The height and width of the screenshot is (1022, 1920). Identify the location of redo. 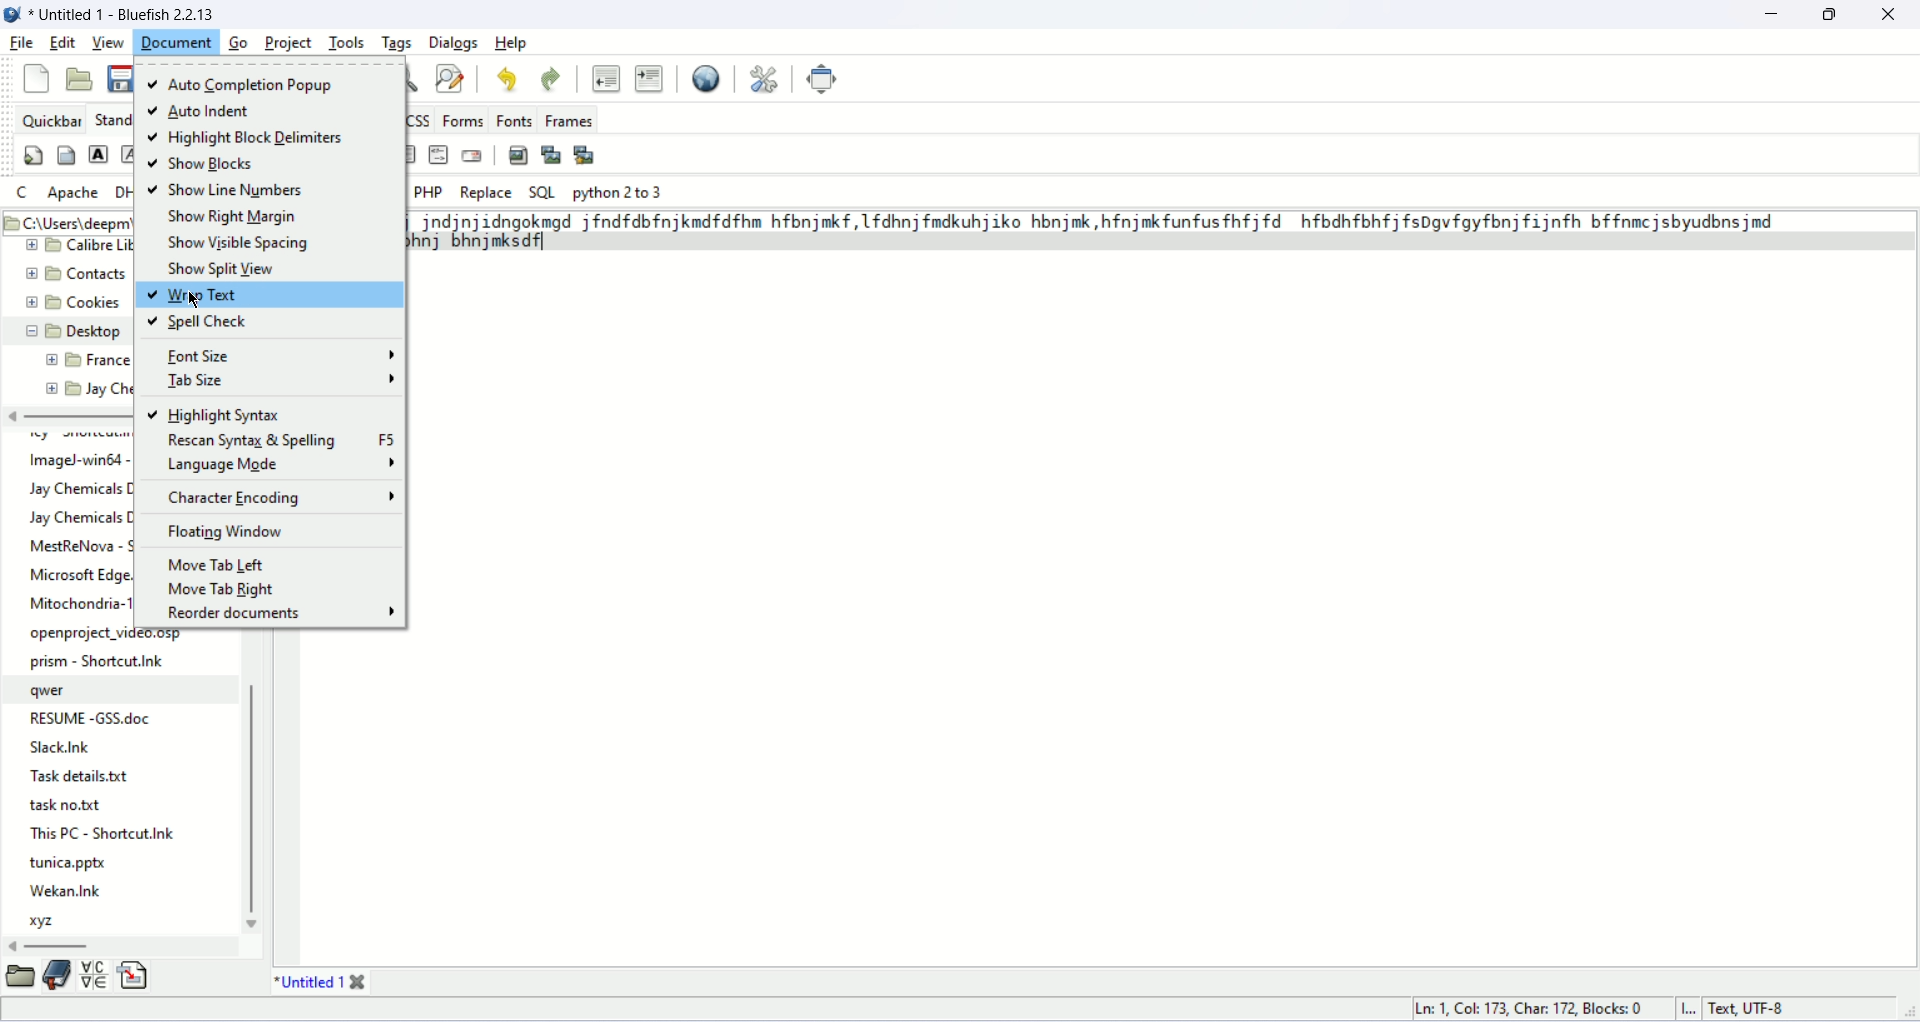
(551, 76).